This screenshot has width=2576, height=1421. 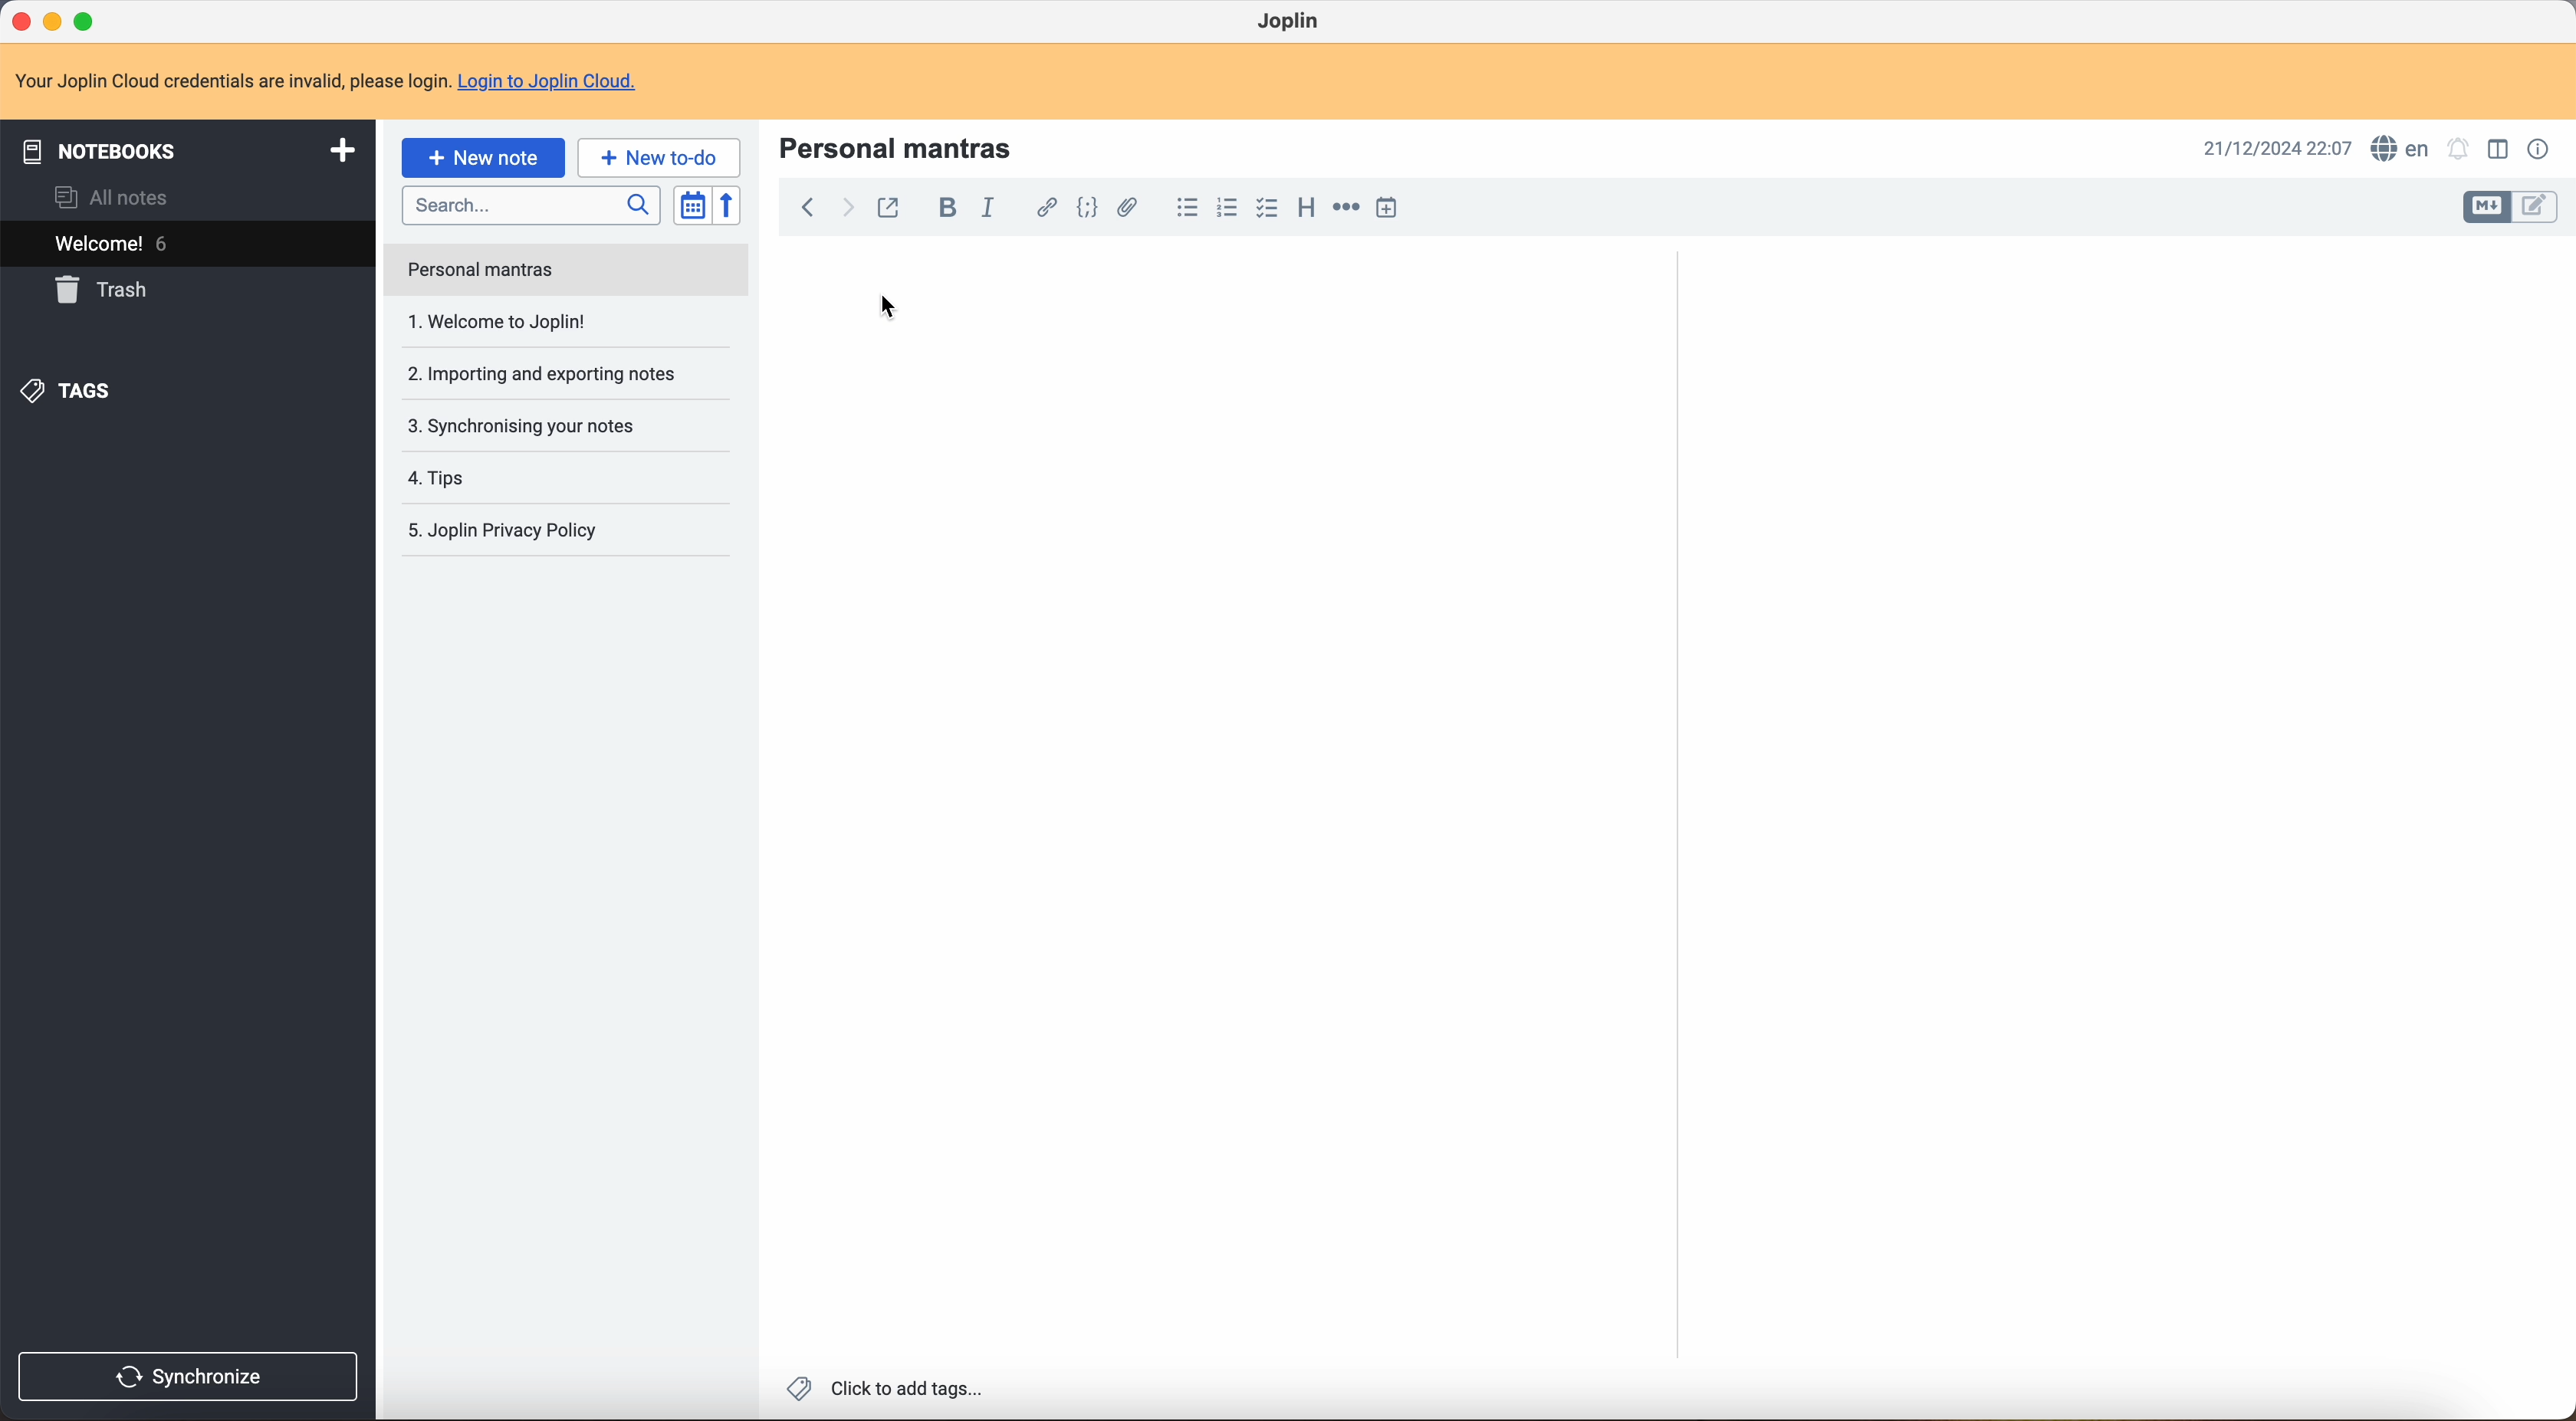 I want to click on synchronise, so click(x=195, y=1375).